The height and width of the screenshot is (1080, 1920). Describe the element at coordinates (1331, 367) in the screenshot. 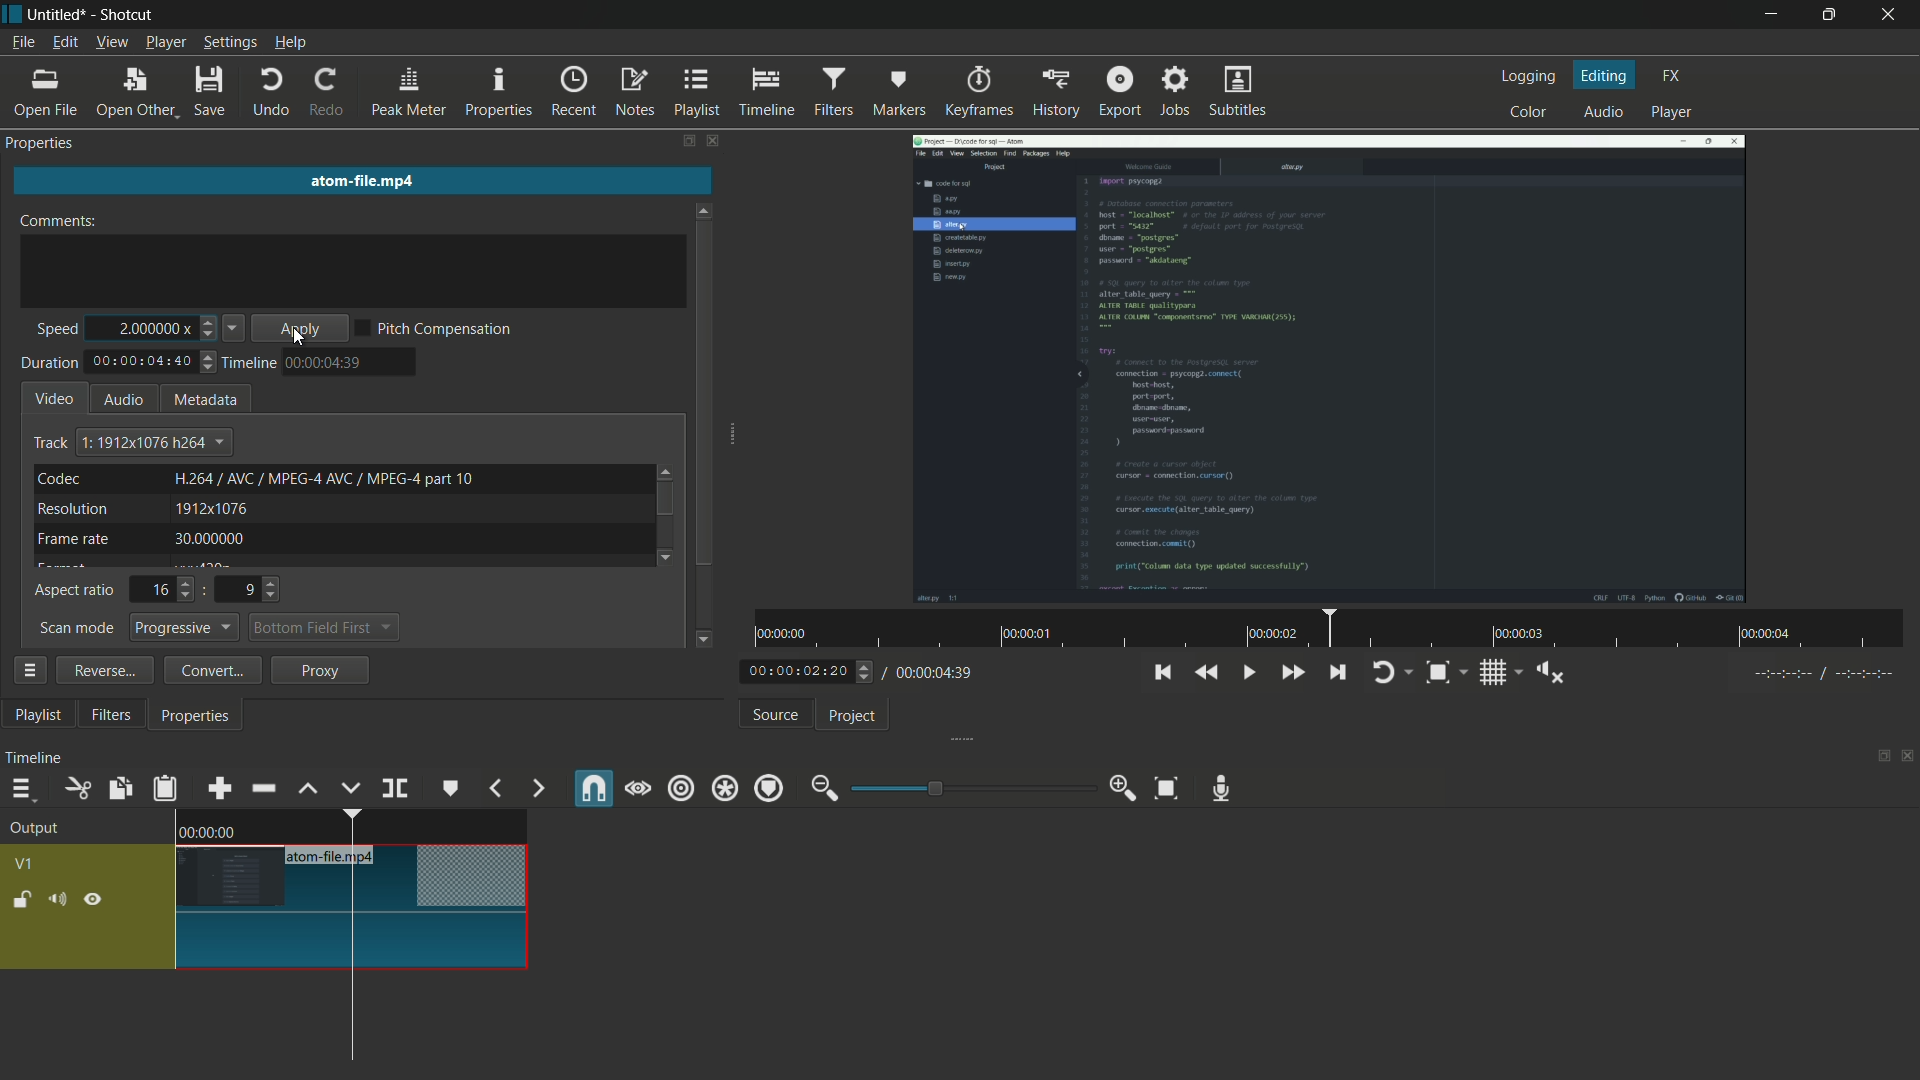

I see `imported video` at that location.